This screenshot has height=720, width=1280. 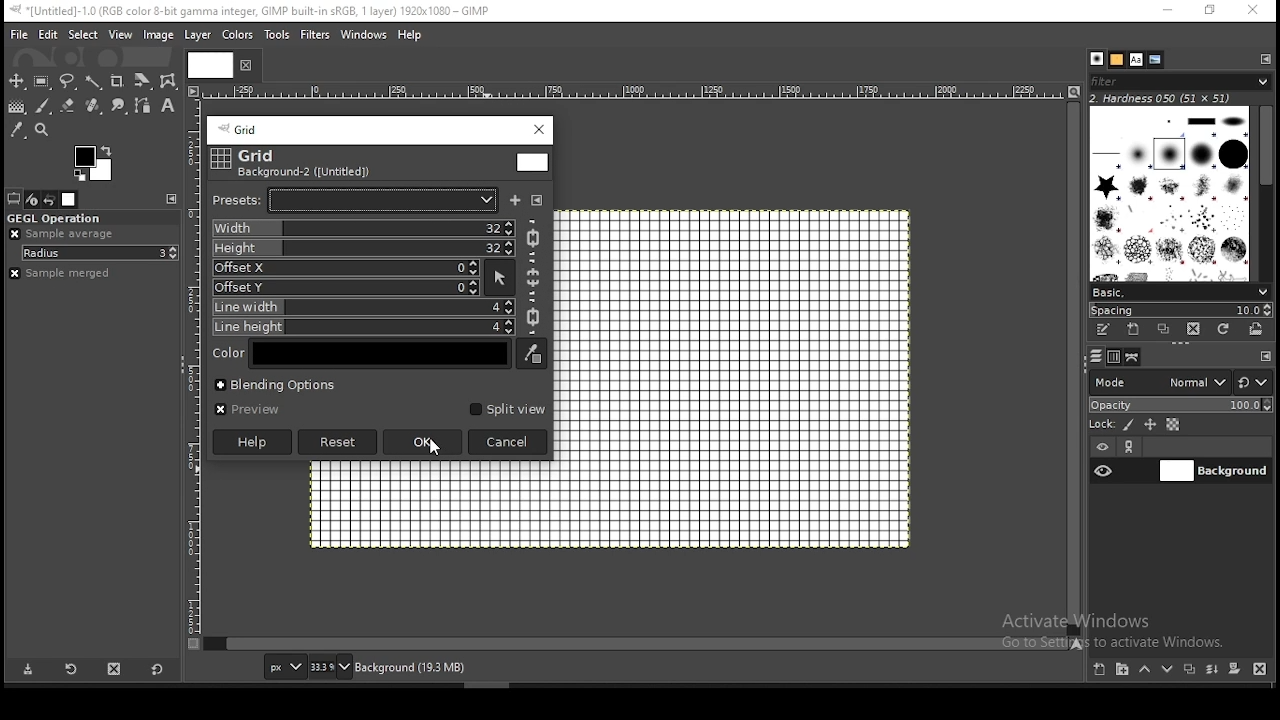 What do you see at coordinates (32, 199) in the screenshot?
I see `device status` at bounding box center [32, 199].